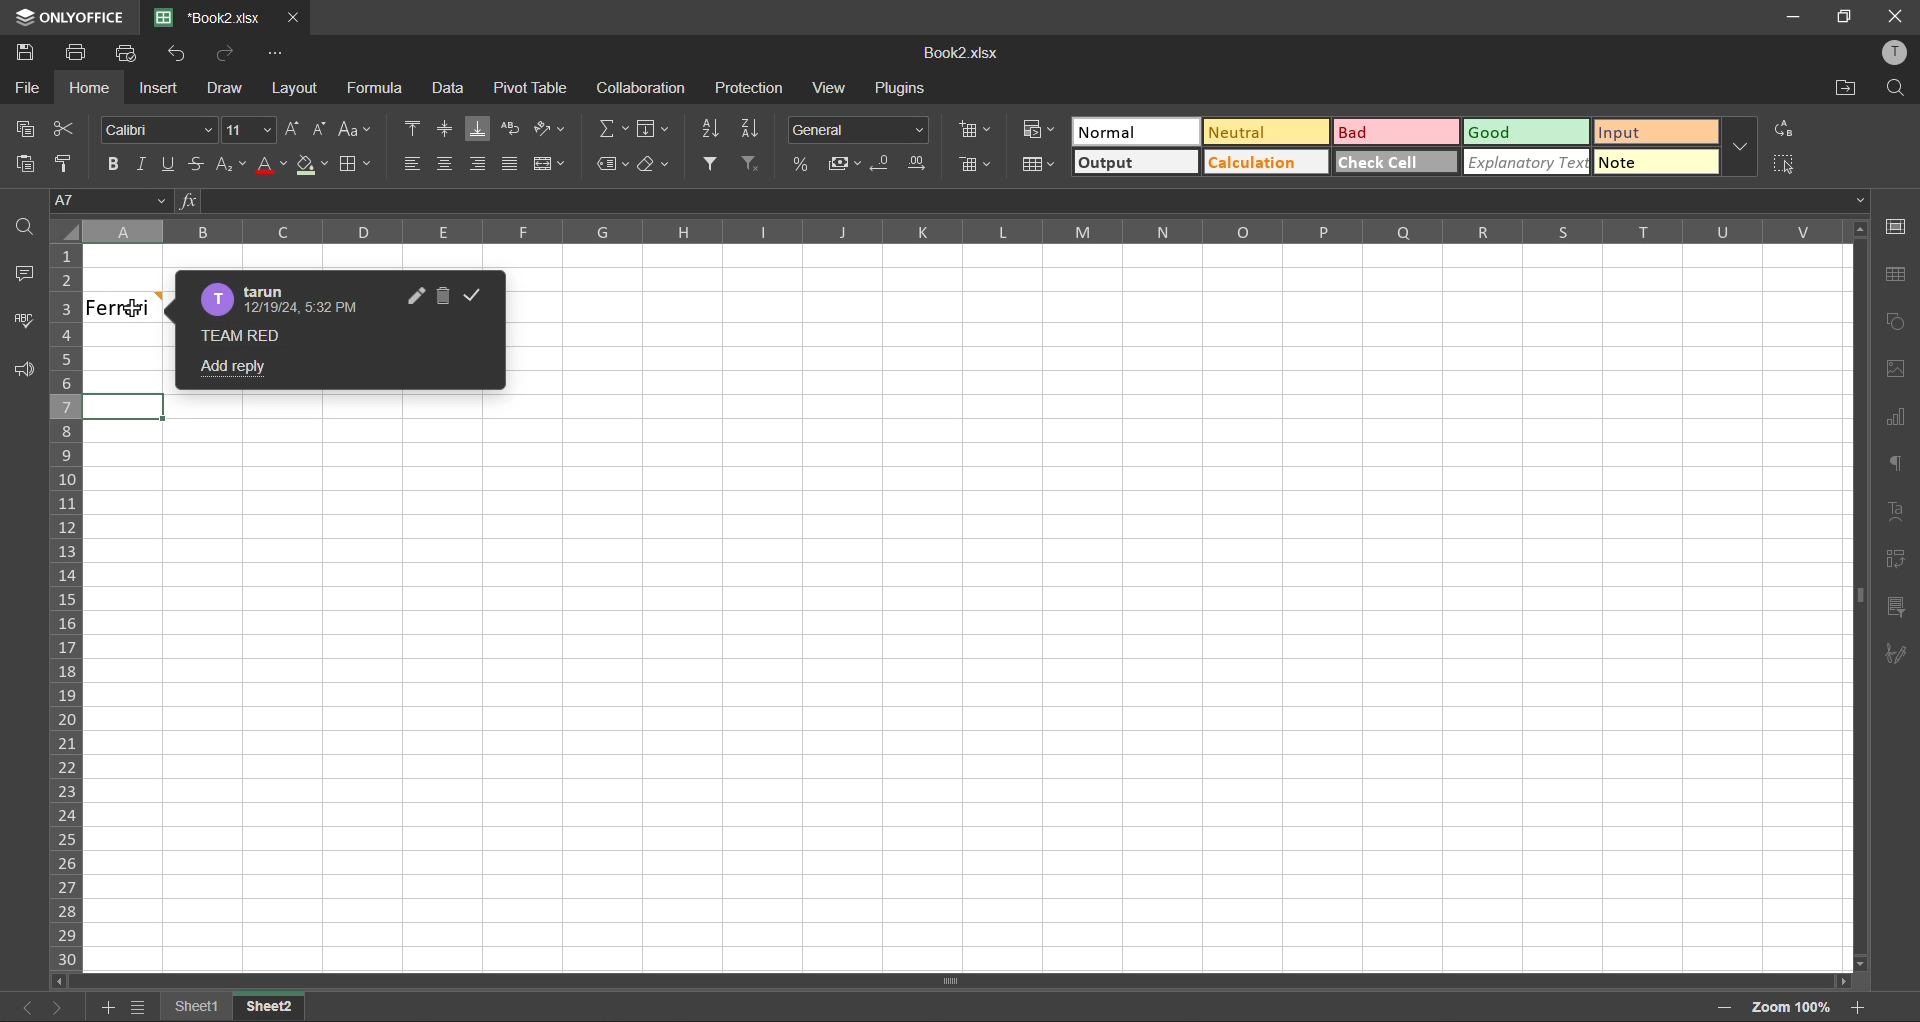 The image size is (1920, 1022). I want to click on align center, so click(448, 127).